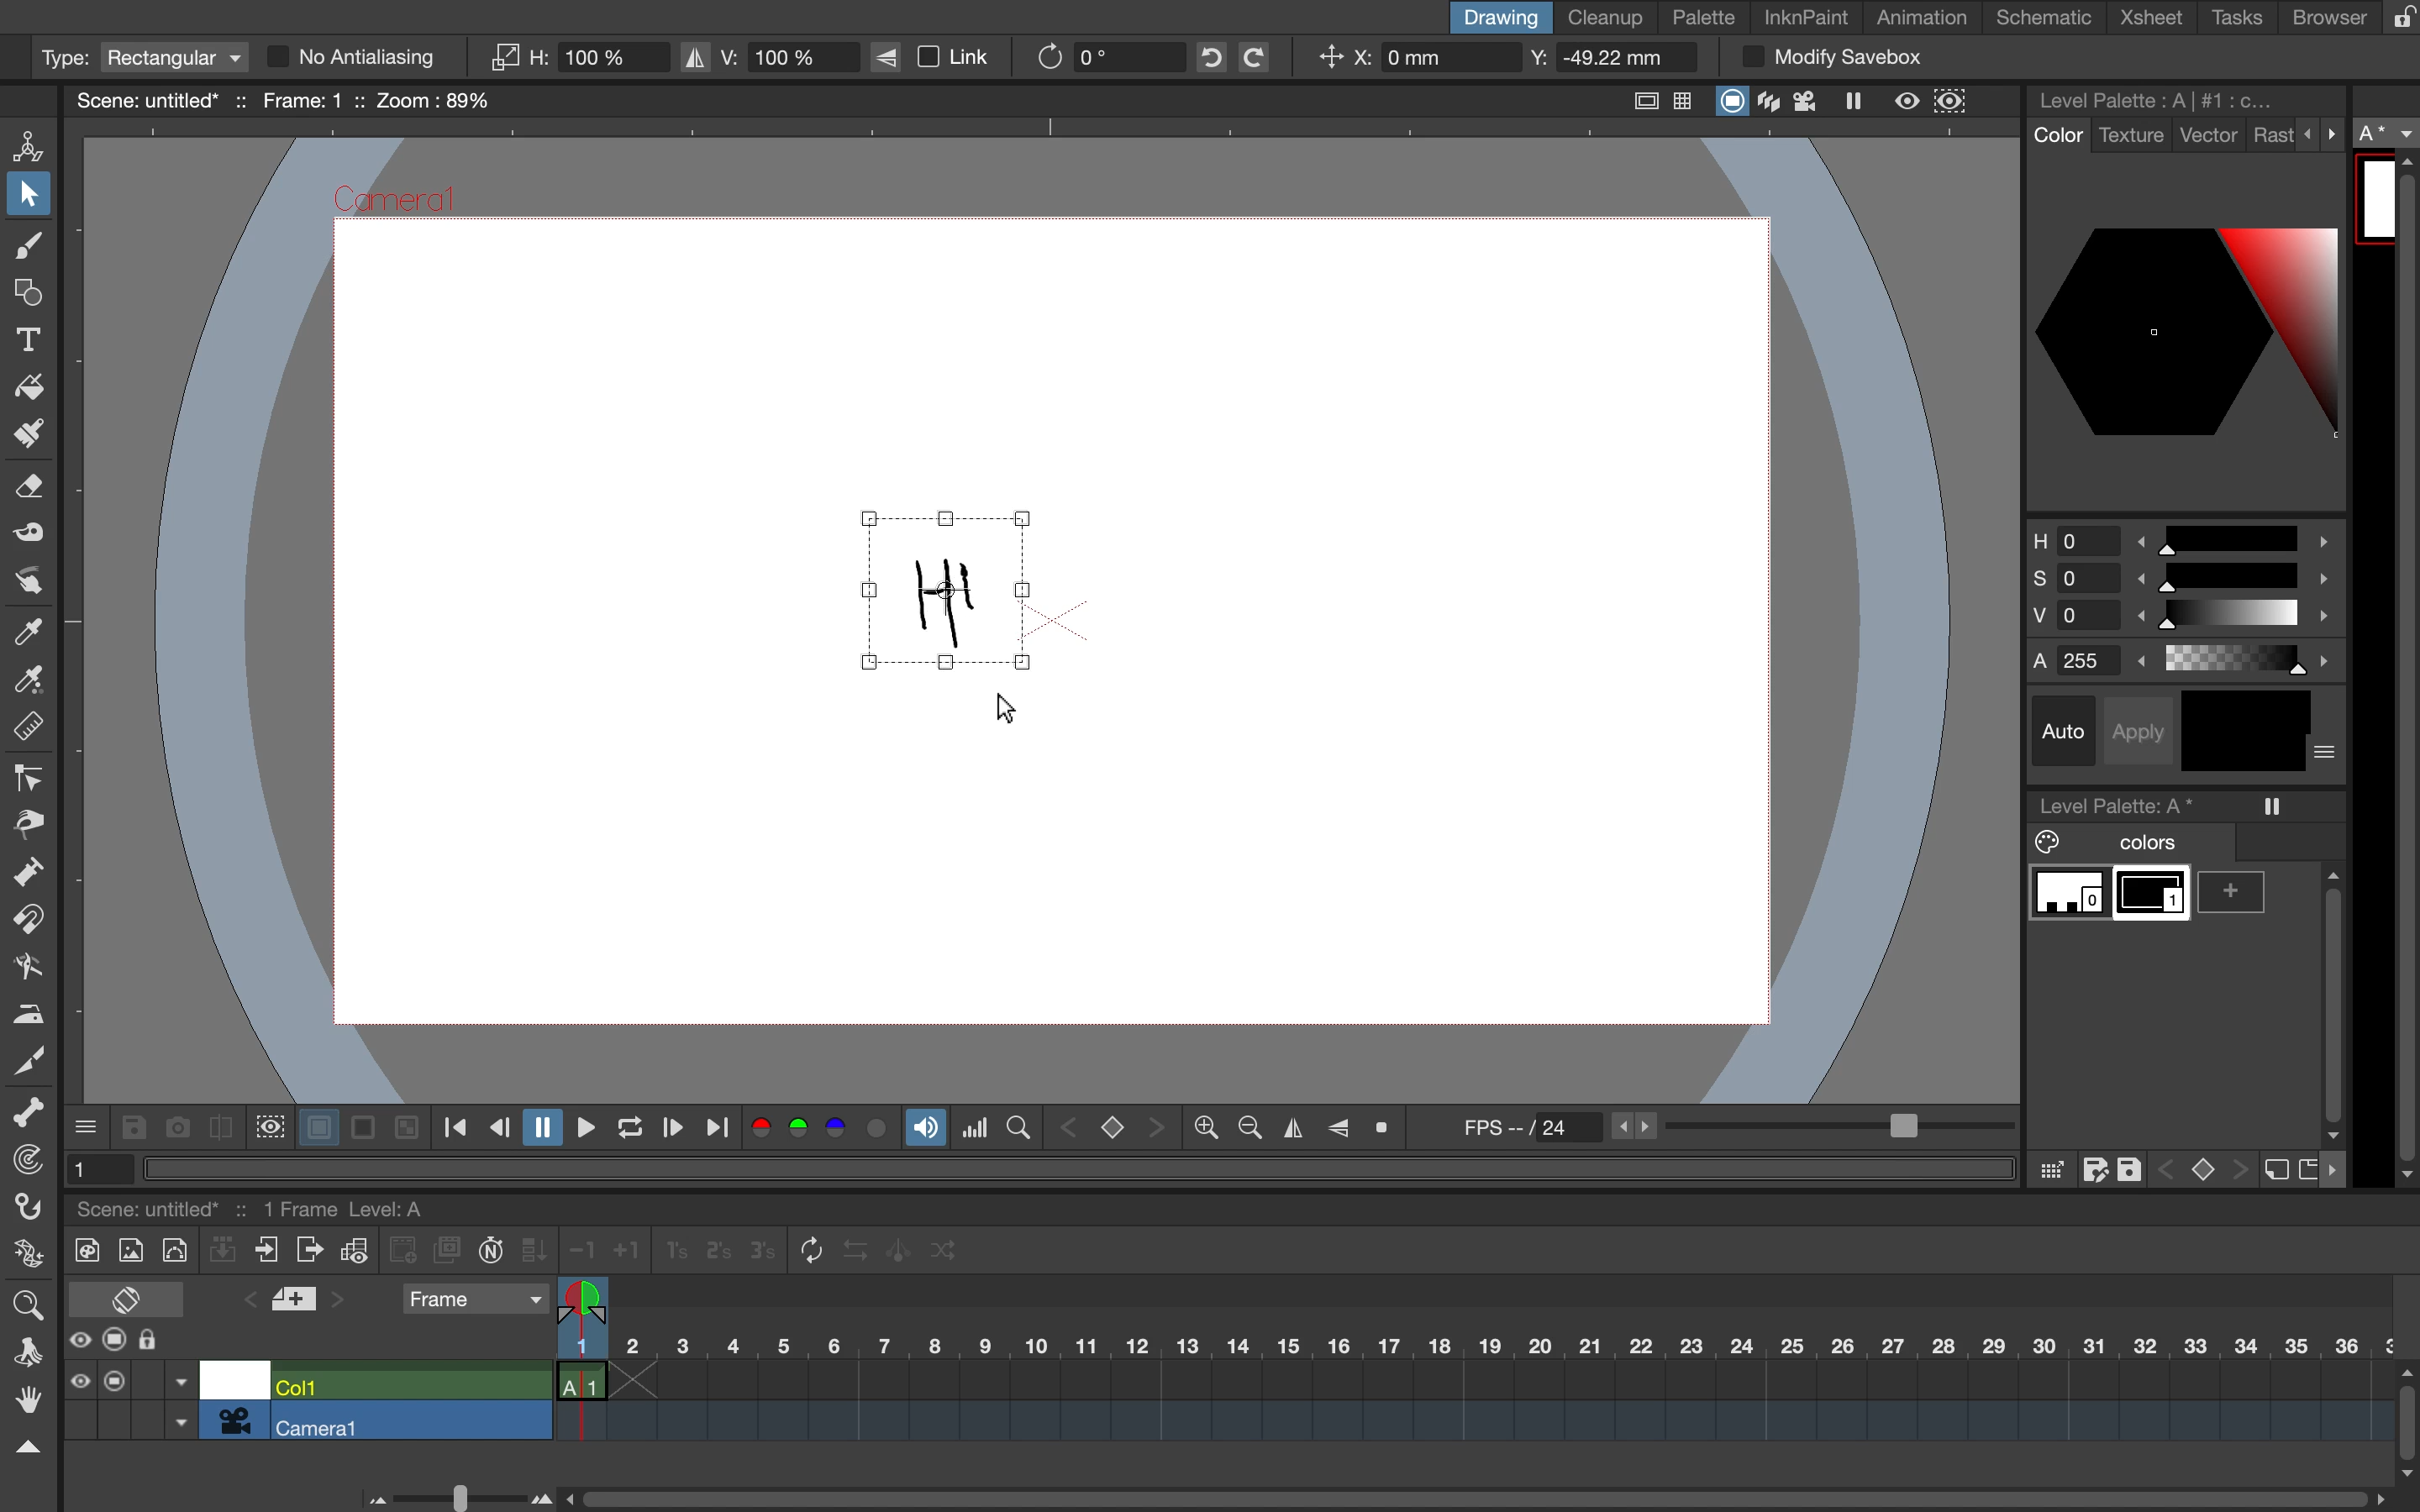  I want to click on moved drawing, so click(953, 592).